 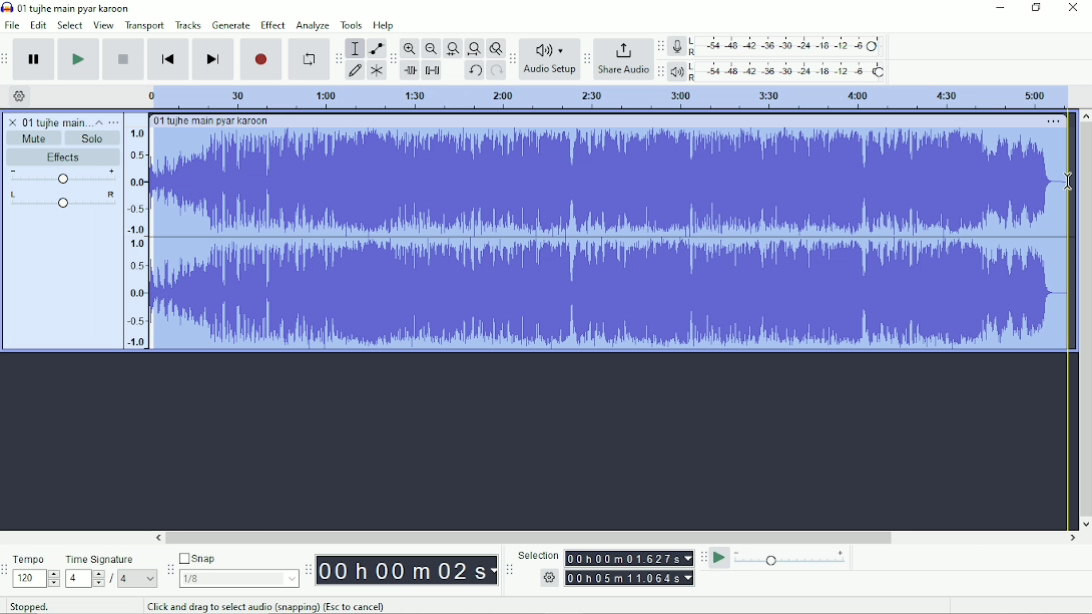 I want to click on 01 tujhe main, so click(x=55, y=121).